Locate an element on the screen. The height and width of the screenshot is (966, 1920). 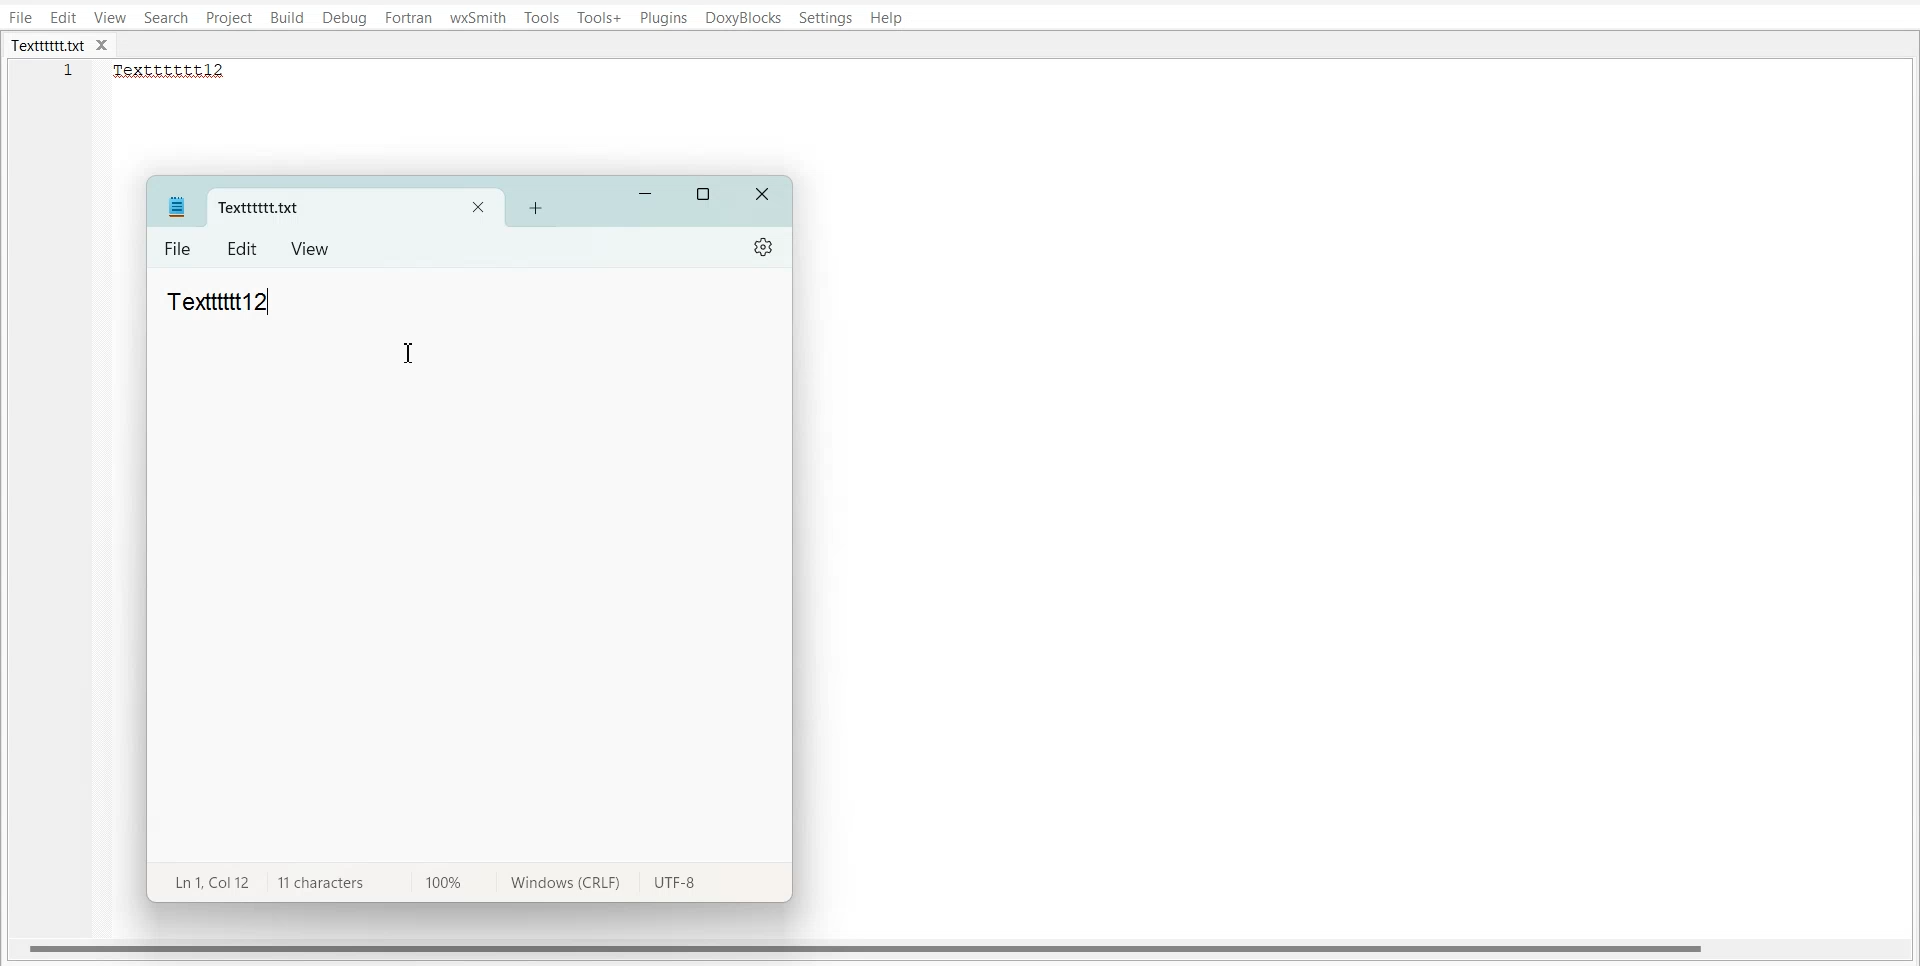
Ln1, Col 12 is located at coordinates (207, 881).